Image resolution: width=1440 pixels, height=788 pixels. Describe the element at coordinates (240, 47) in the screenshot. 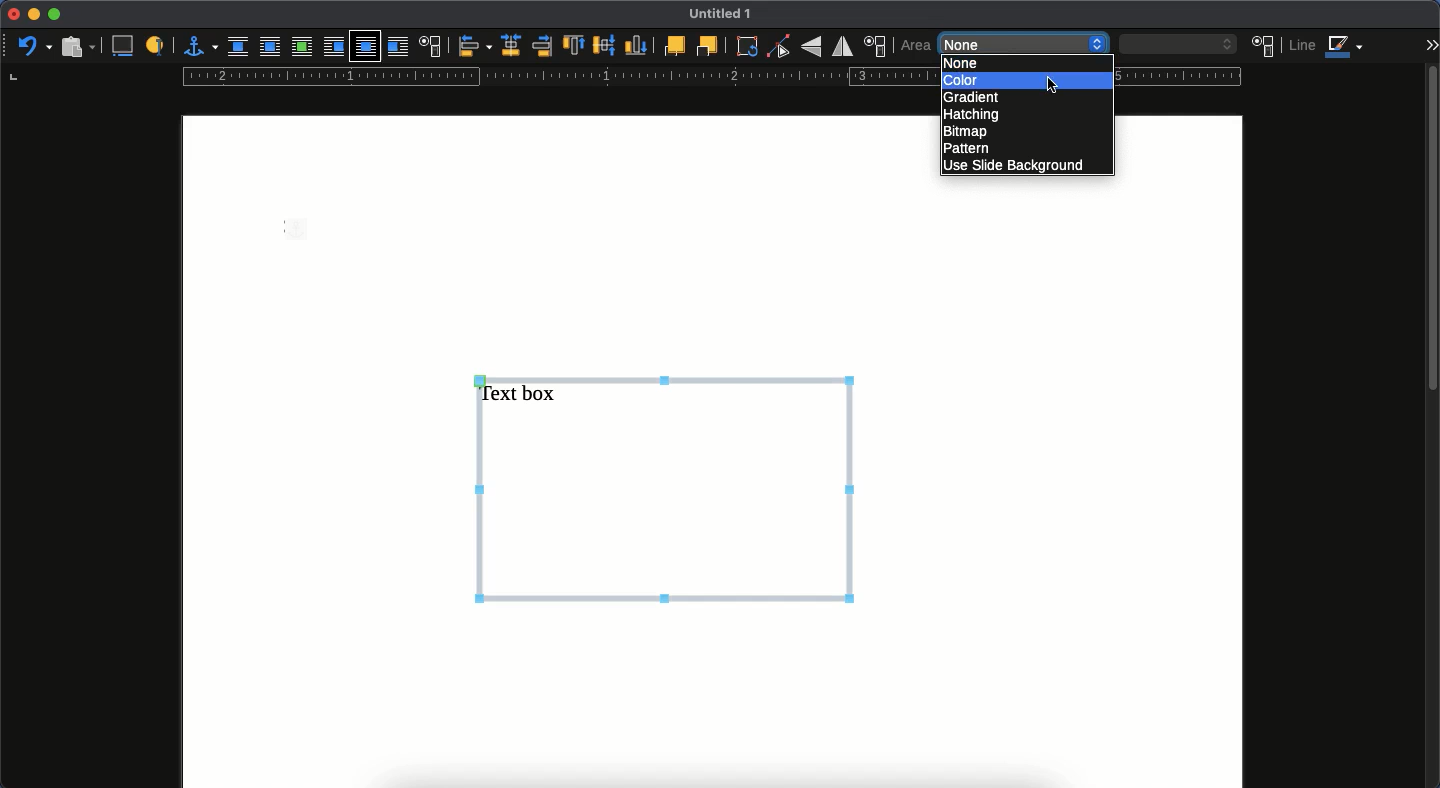

I see `none` at that location.